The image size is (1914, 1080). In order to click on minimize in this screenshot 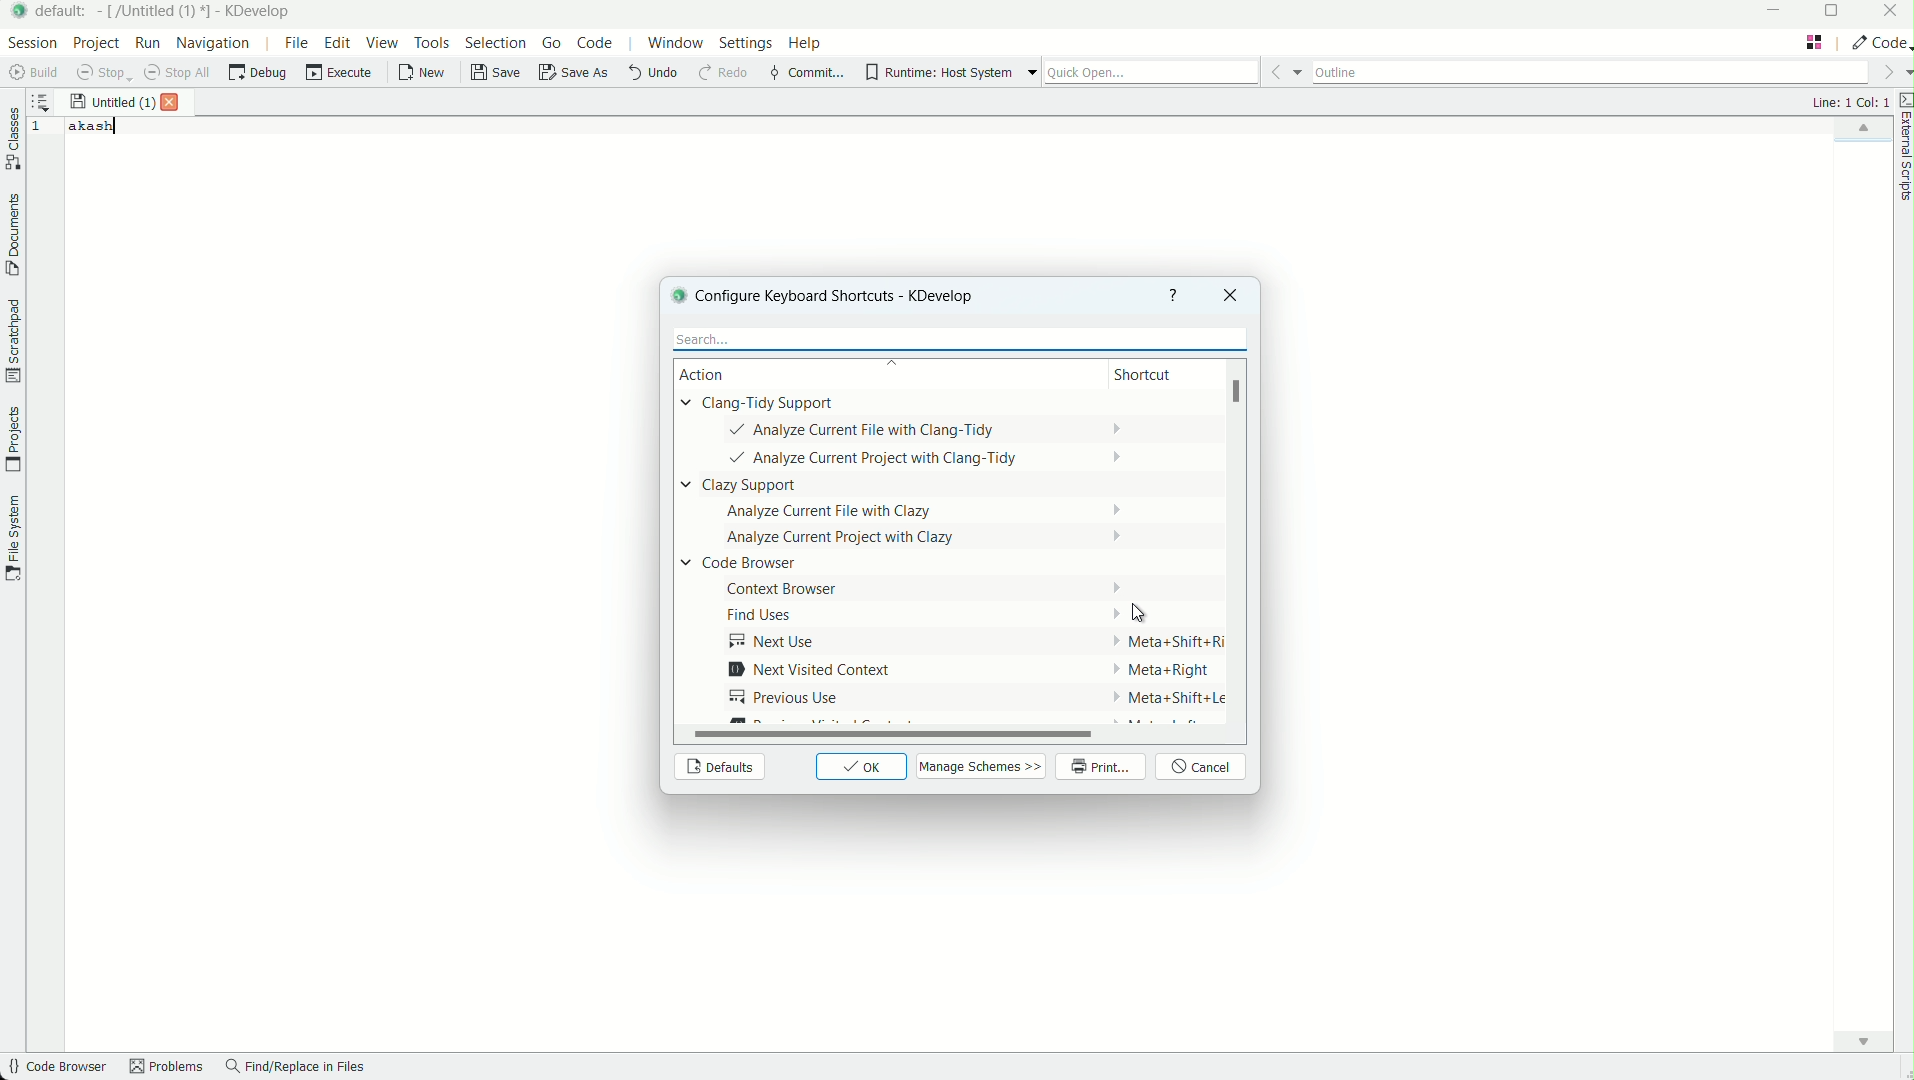, I will do `click(1775, 12)`.